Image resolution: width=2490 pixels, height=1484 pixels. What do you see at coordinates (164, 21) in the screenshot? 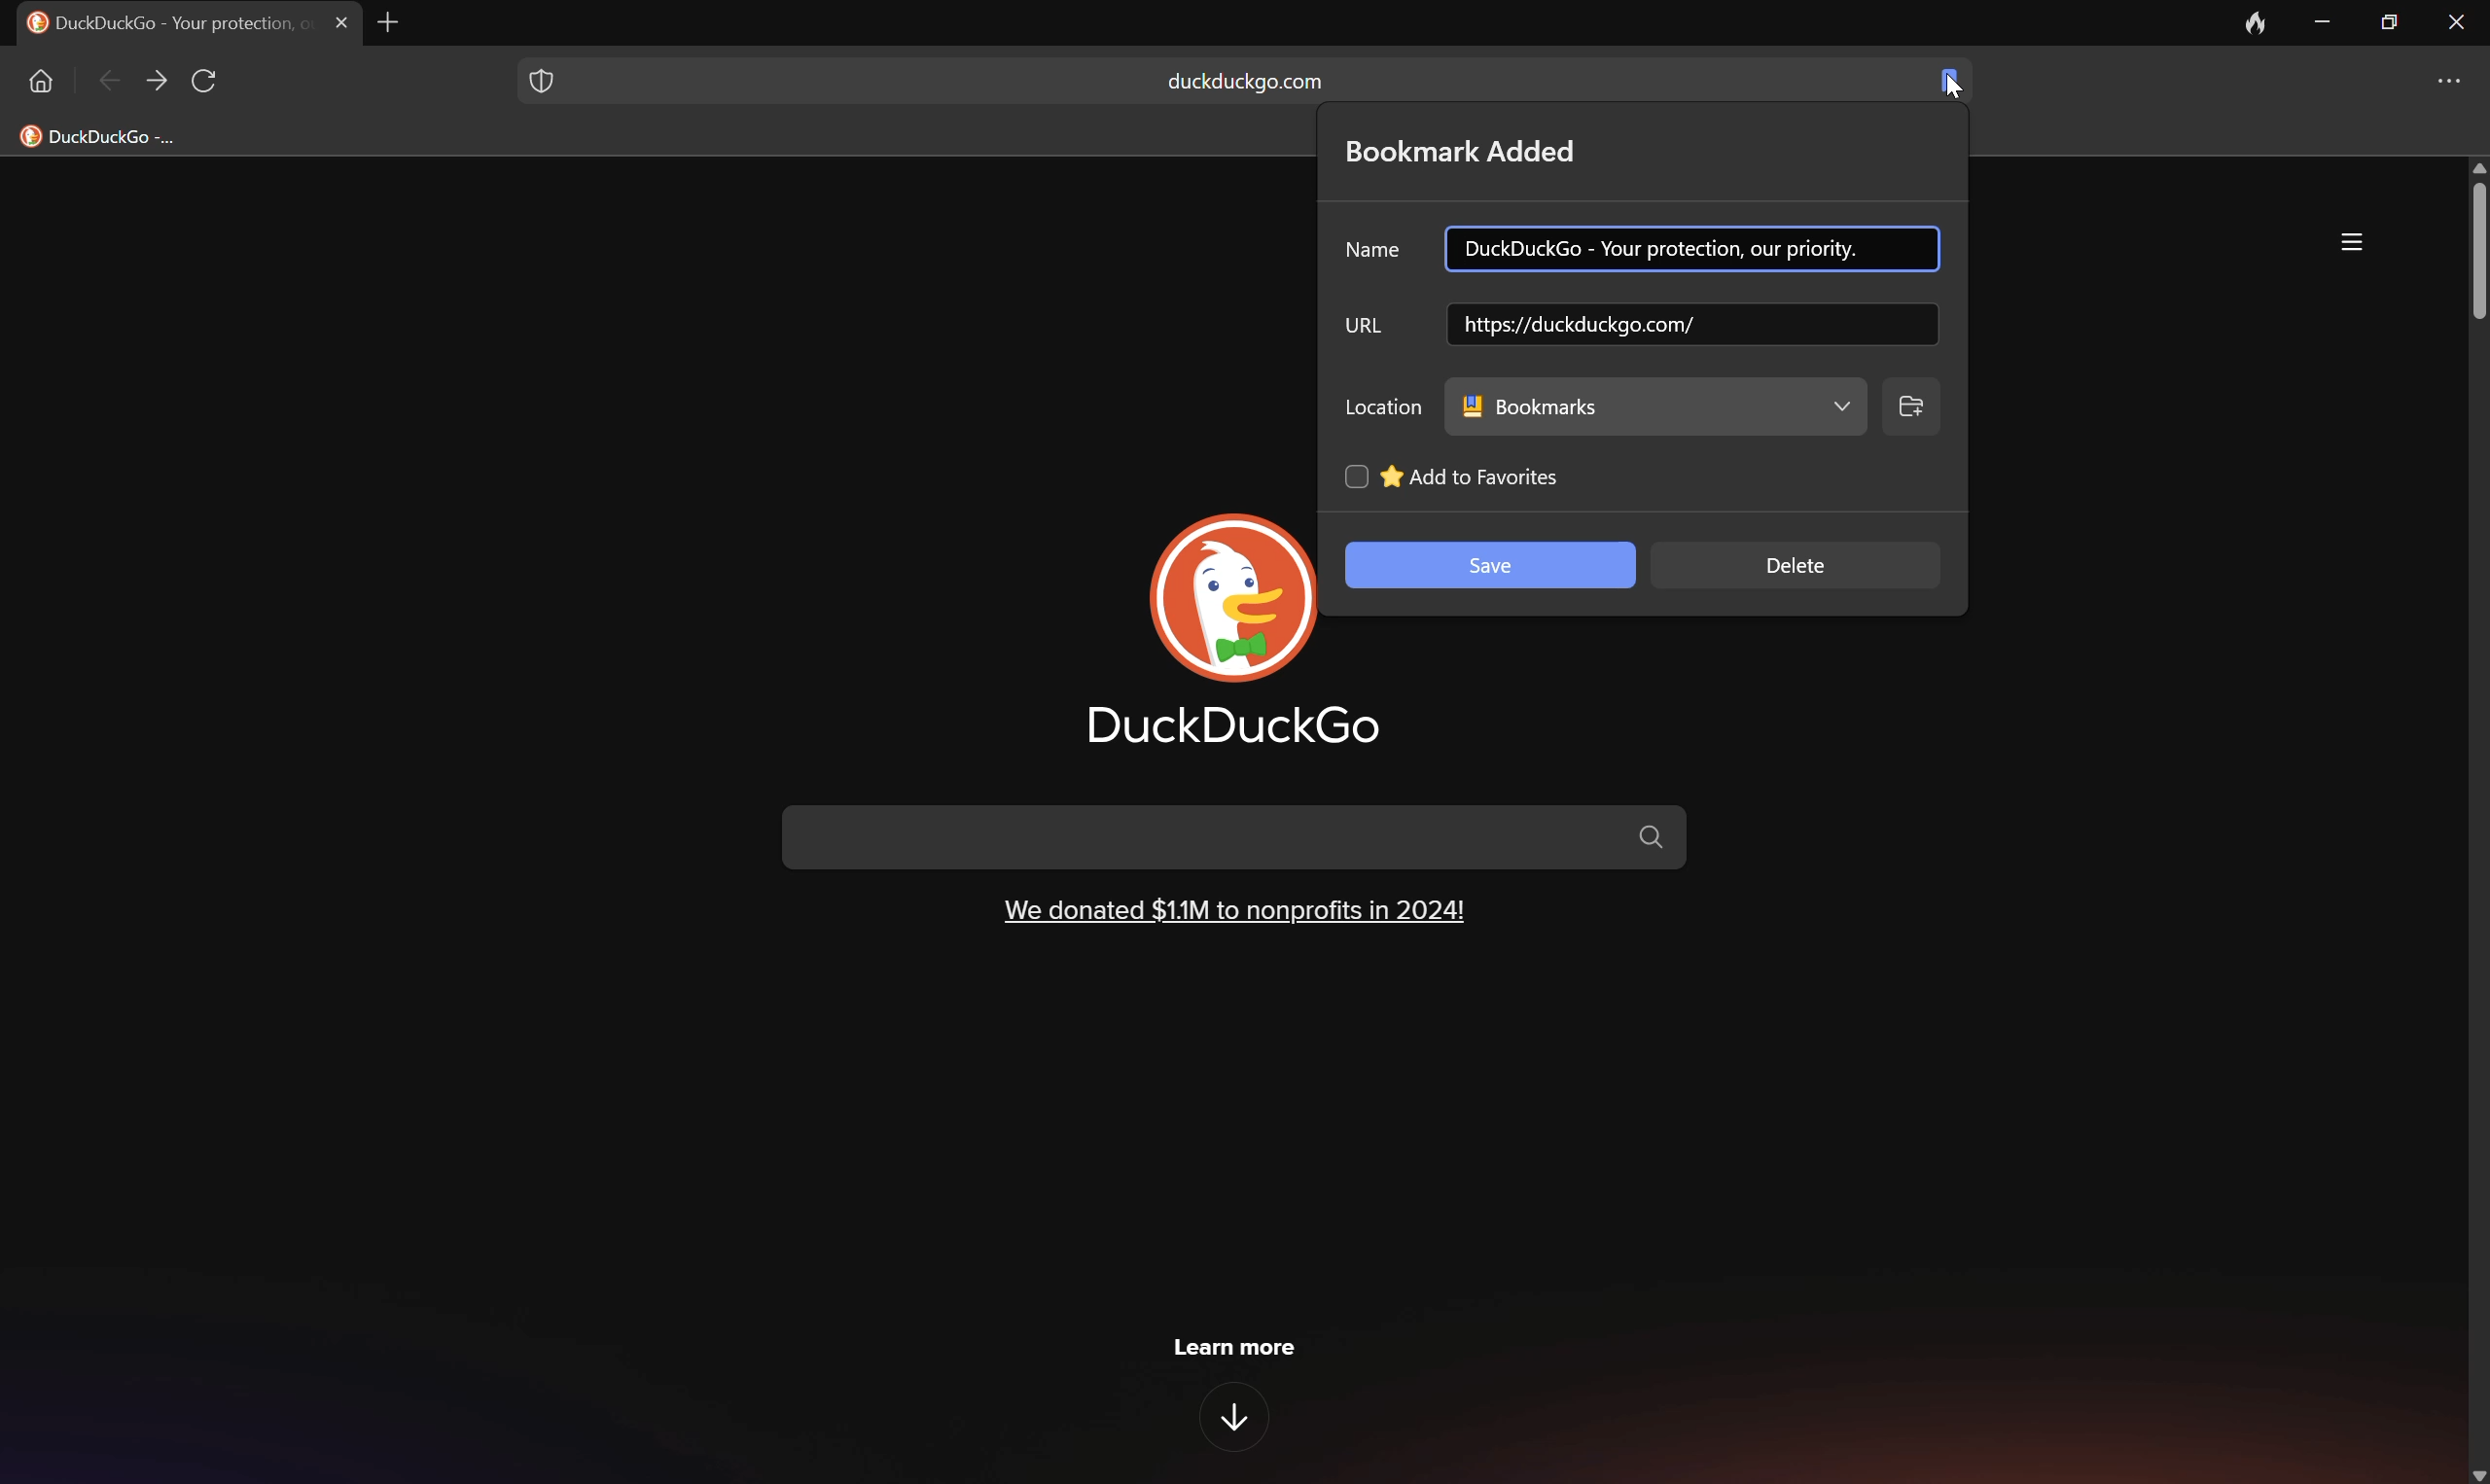
I see `DuckDuckGo - Your Protection` at bounding box center [164, 21].